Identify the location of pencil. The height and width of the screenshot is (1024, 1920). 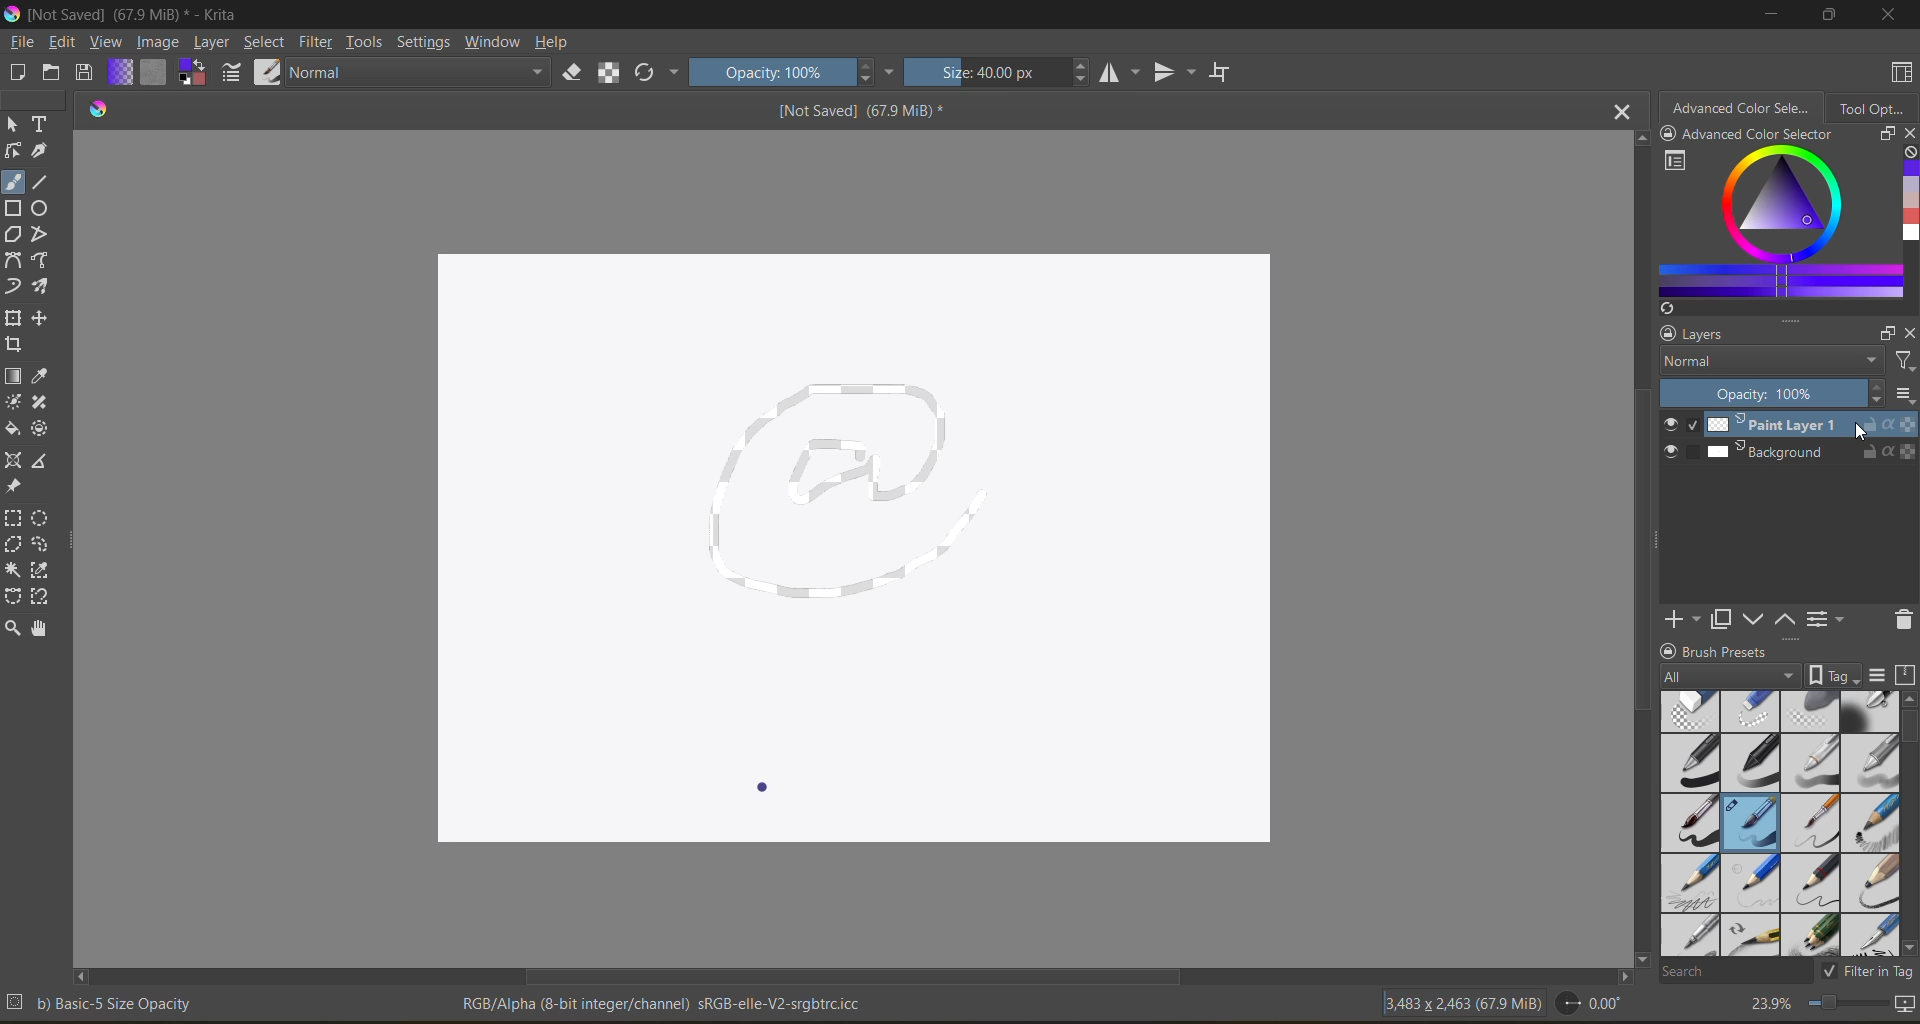
(1751, 935).